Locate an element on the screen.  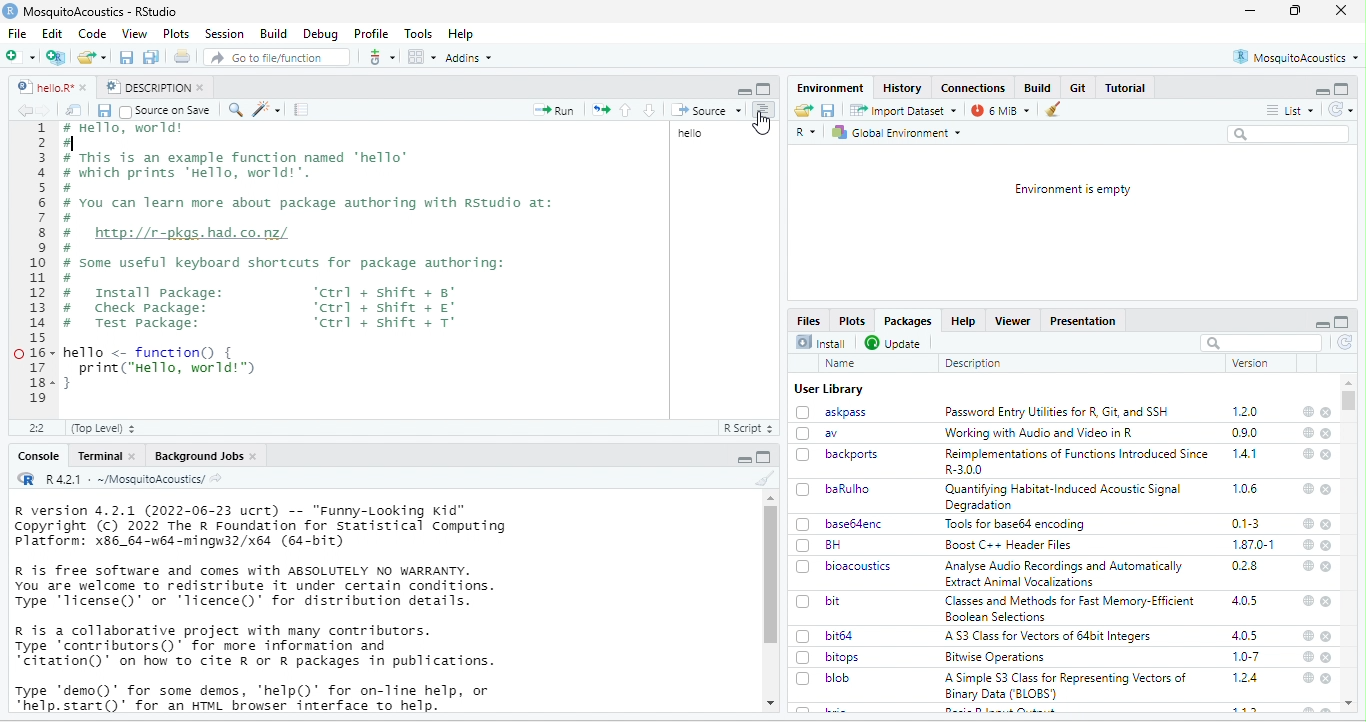
maximize is located at coordinates (1342, 89).